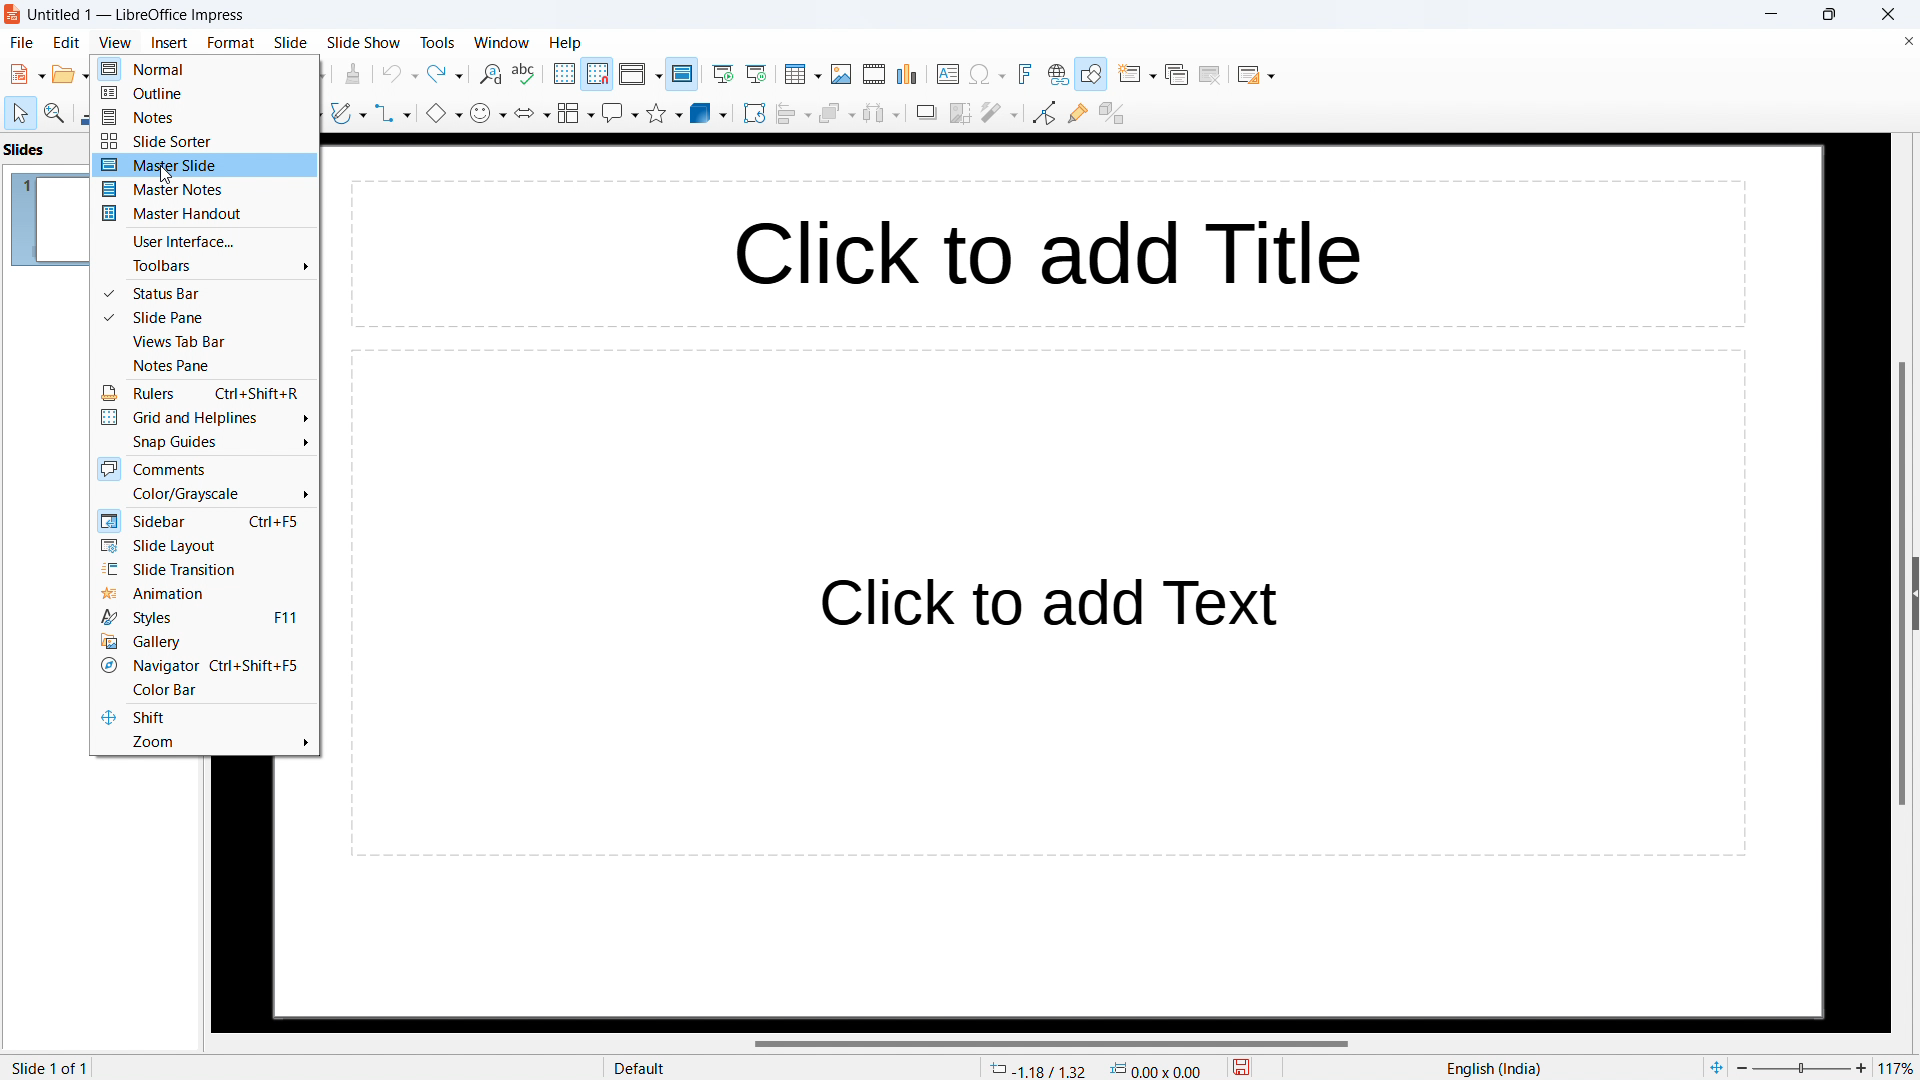  Describe the element at coordinates (290, 42) in the screenshot. I see `slide` at that location.